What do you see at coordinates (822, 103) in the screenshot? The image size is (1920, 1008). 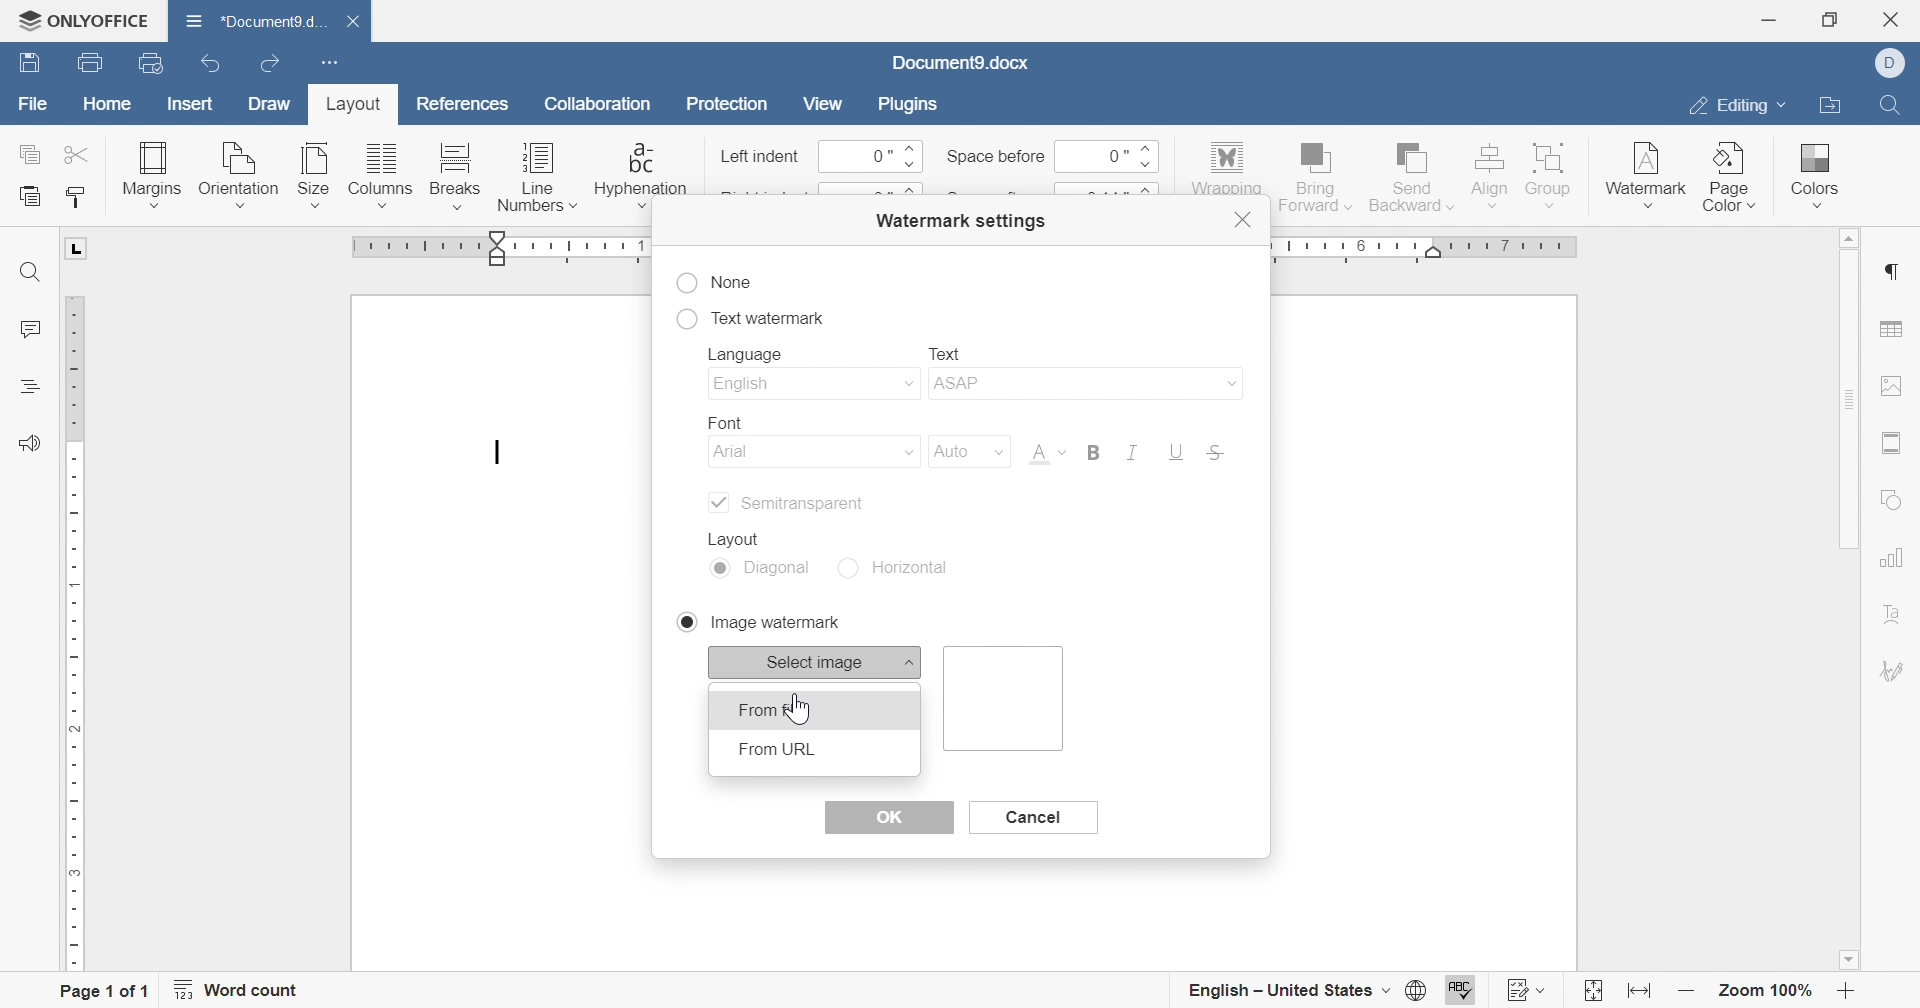 I see `view` at bounding box center [822, 103].